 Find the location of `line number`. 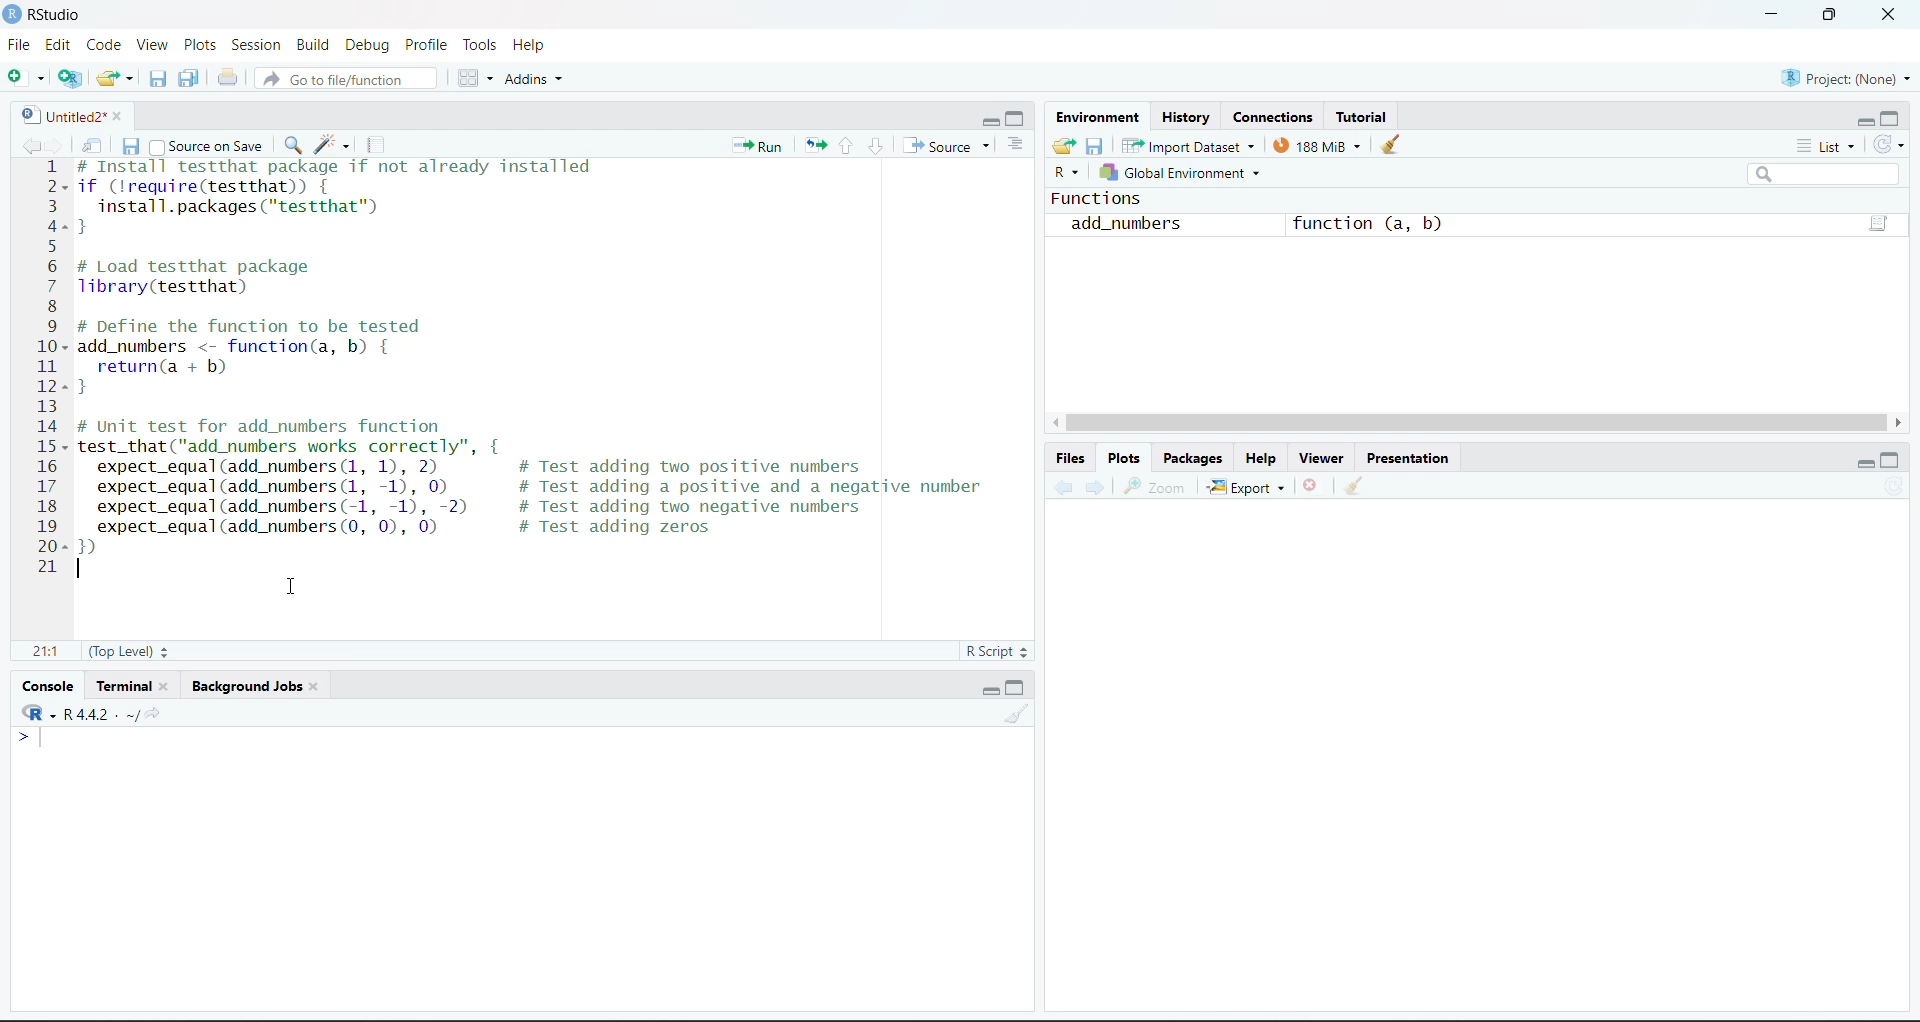

line number is located at coordinates (54, 366).